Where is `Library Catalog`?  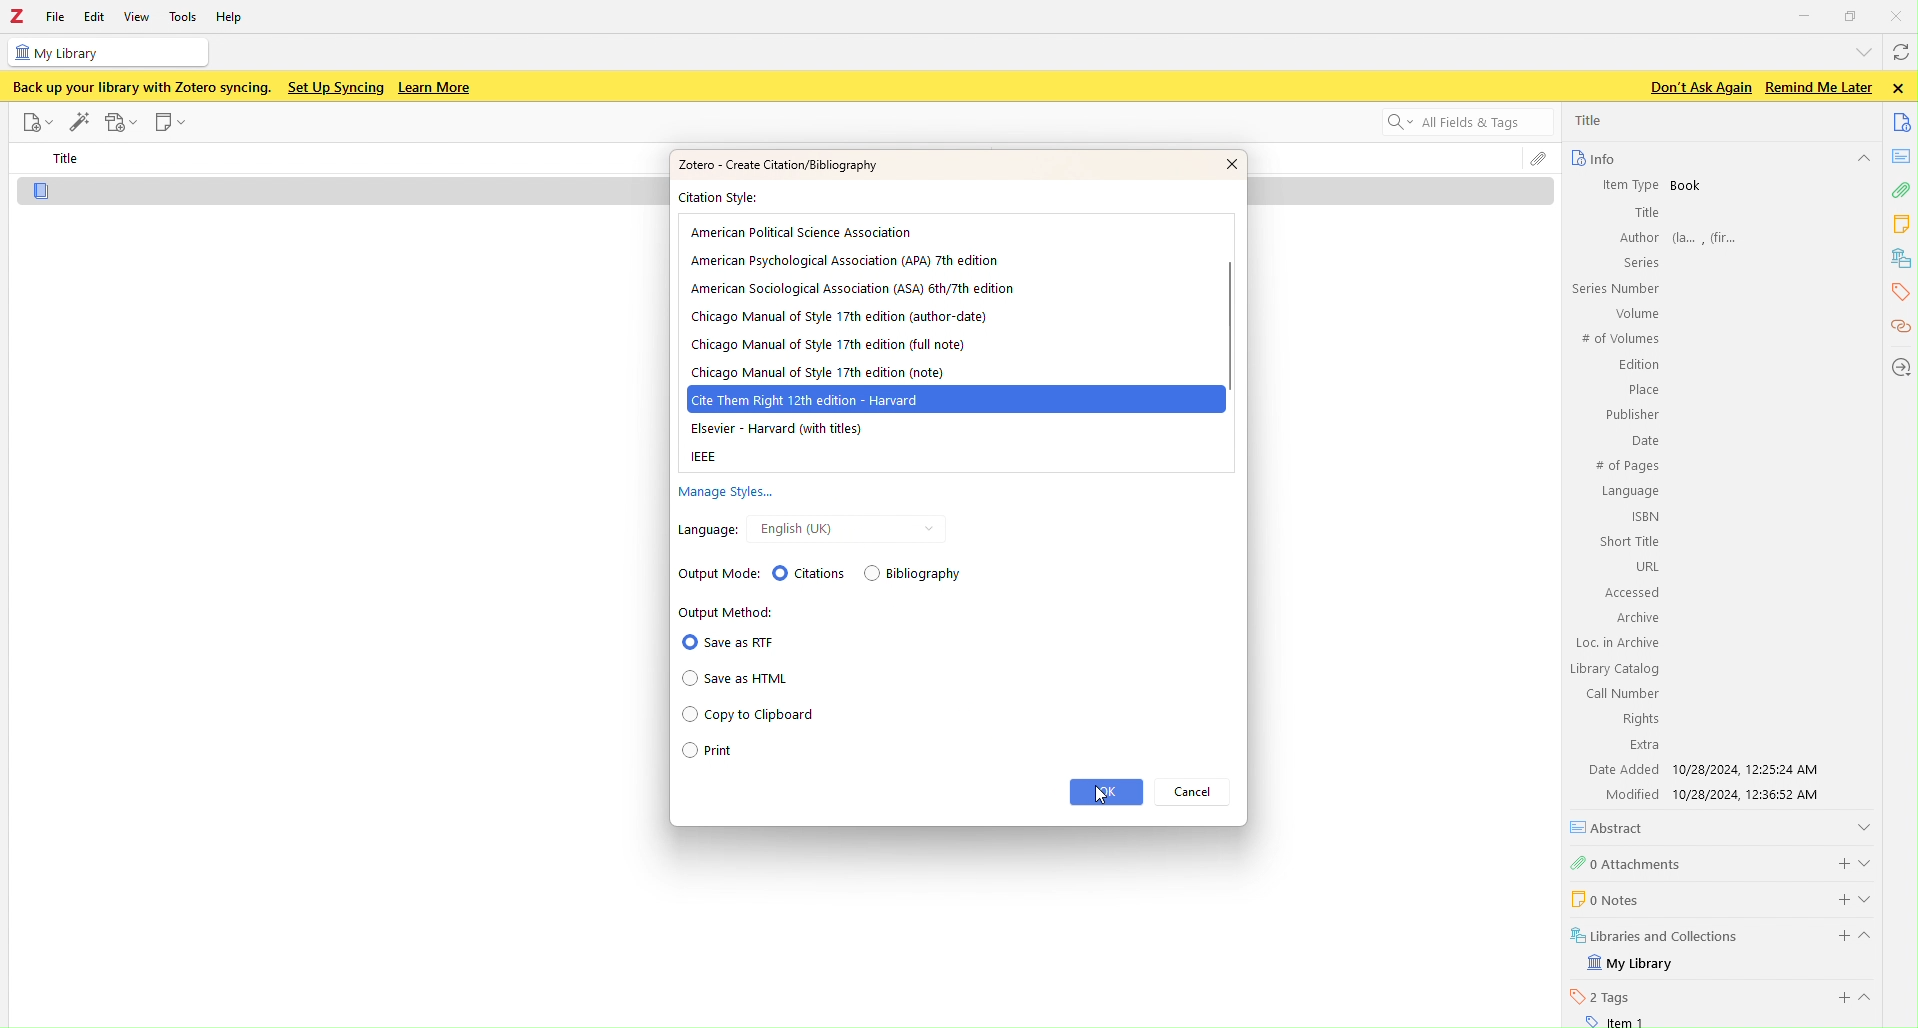
Library Catalog is located at coordinates (1616, 669).